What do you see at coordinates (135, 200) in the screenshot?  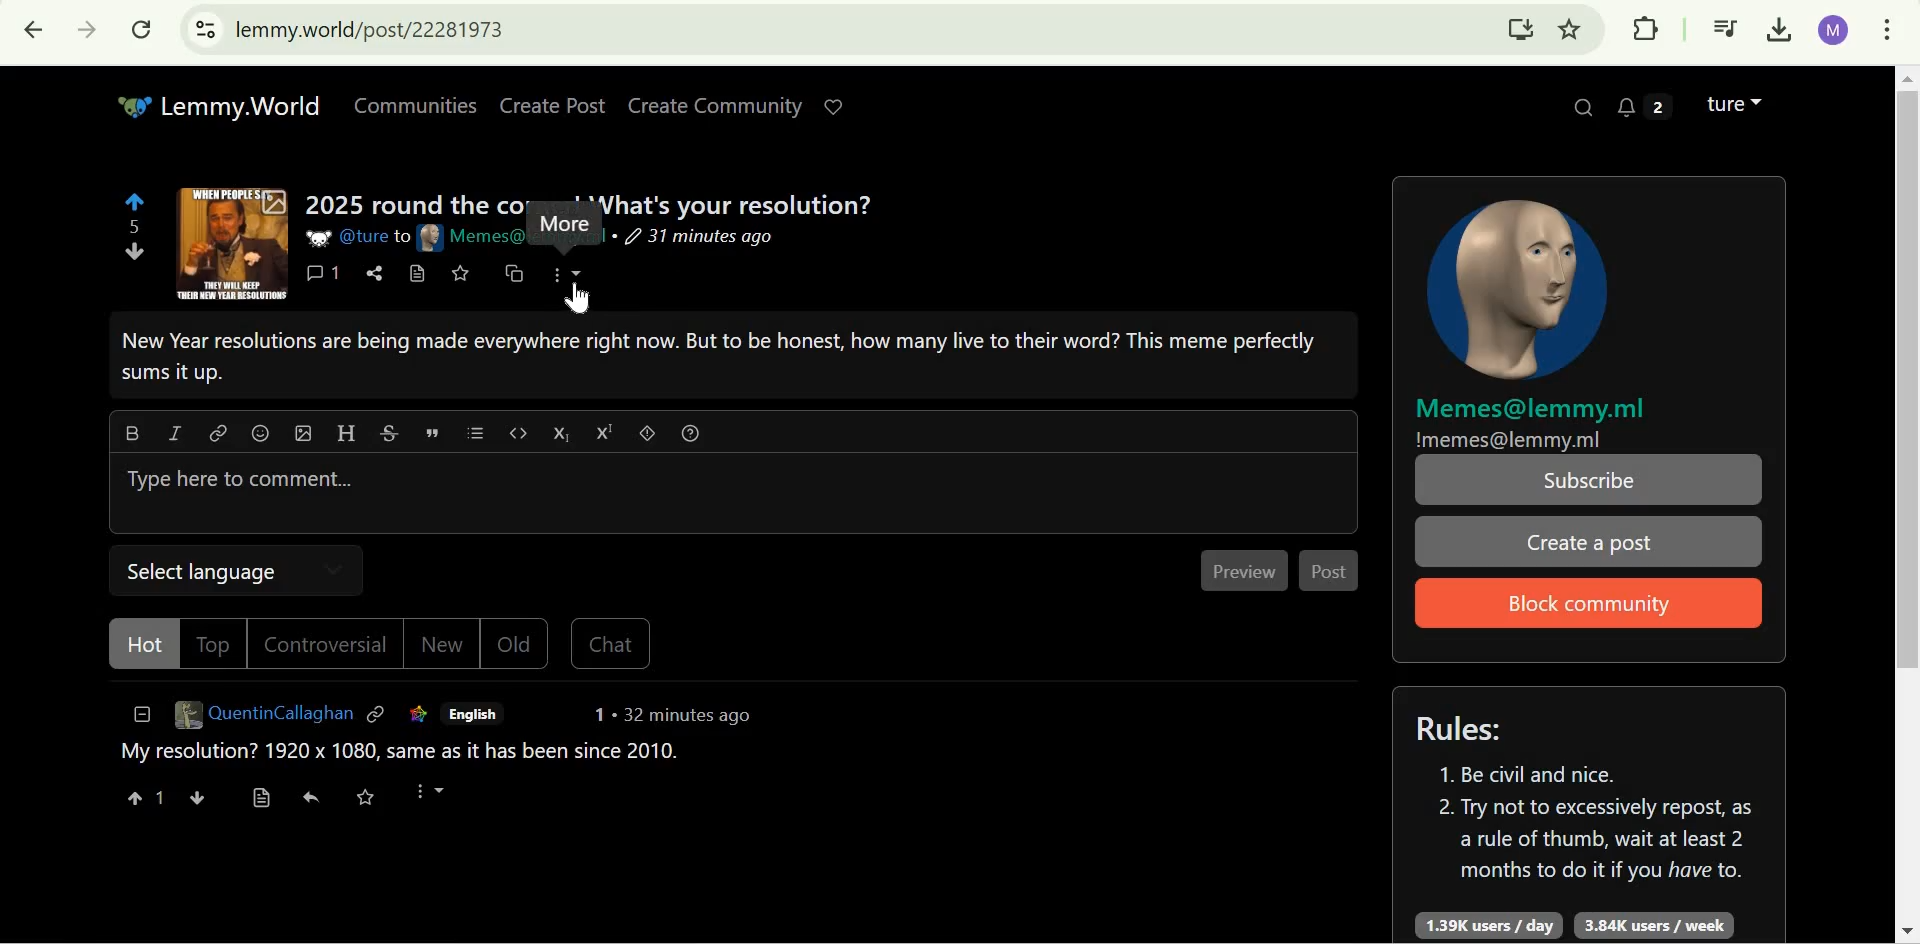 I see `upvote` at bounding box center [135, 200].